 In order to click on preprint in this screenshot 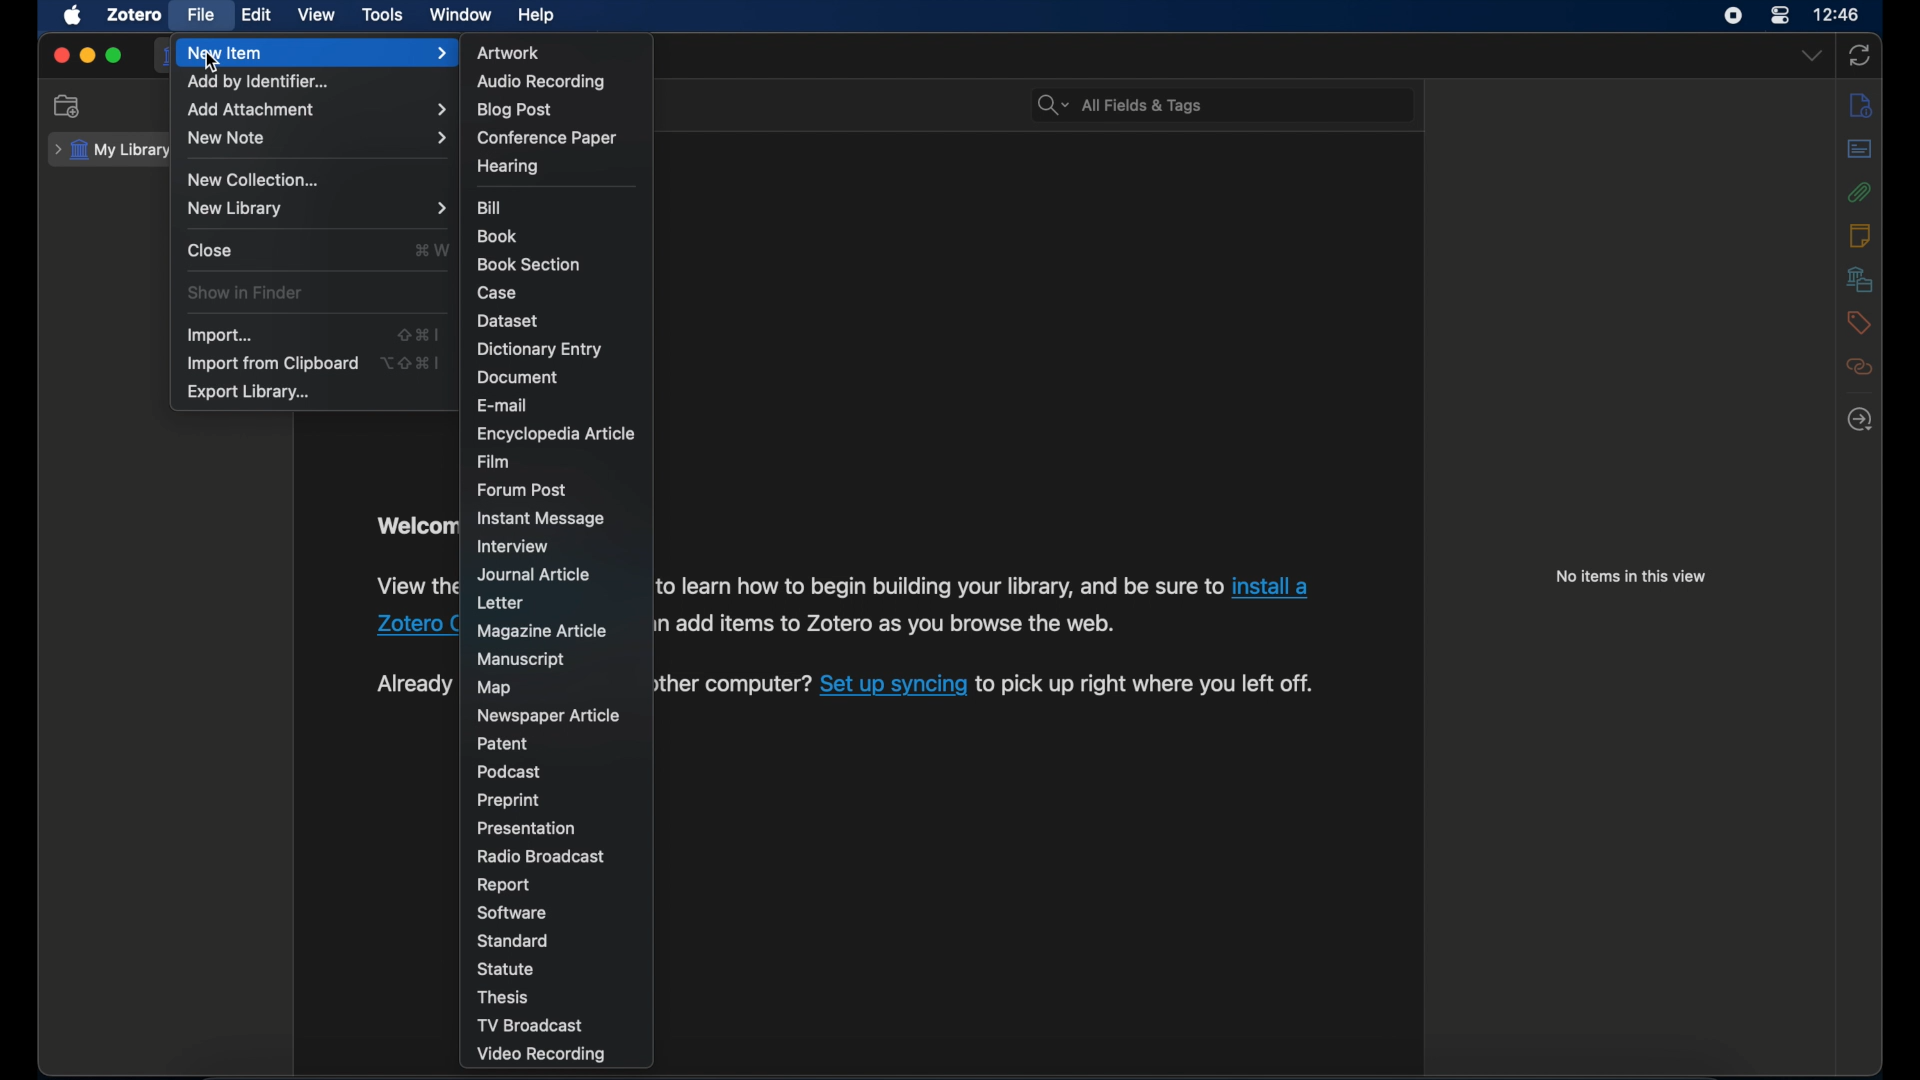, I will do `click(508, 800)`.